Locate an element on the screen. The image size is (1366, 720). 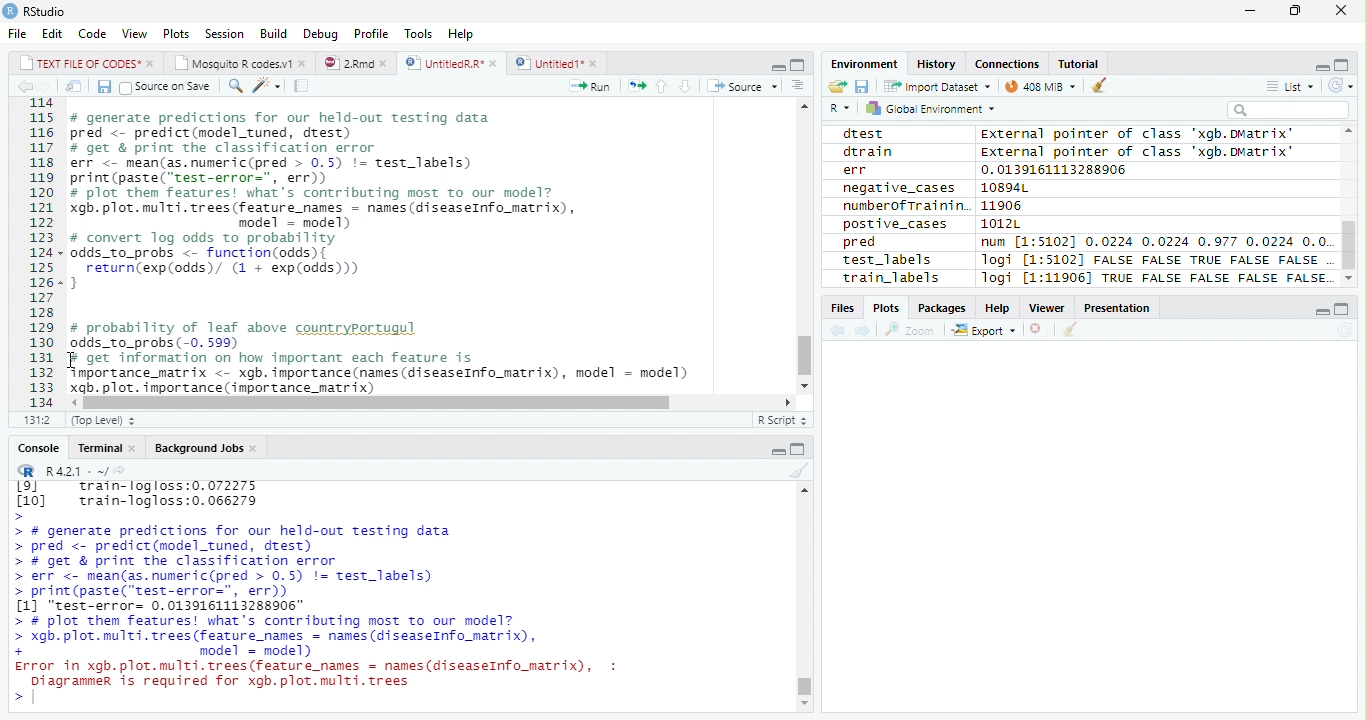
Connections is located at coordinates (1007, 64).